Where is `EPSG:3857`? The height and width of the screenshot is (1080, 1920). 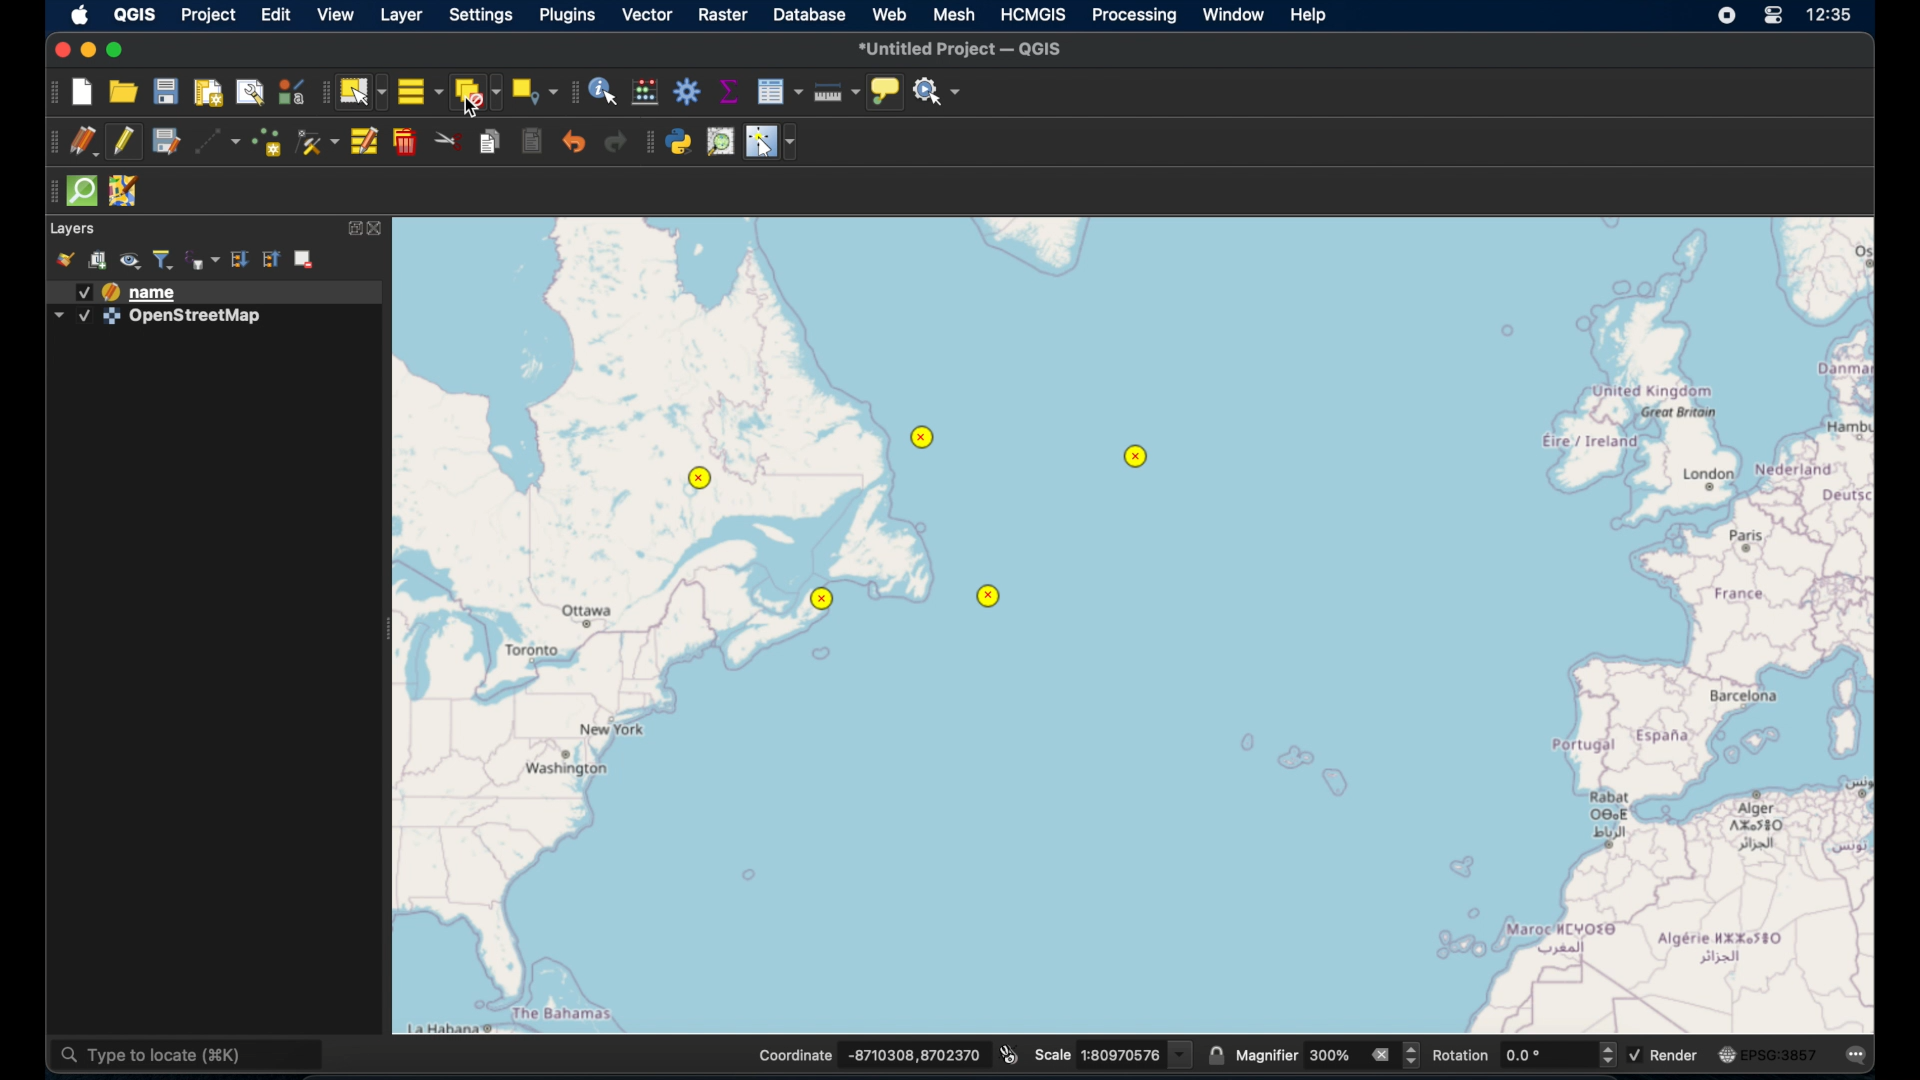 EPSG:3857 is located at coordinates (1781, 1054).